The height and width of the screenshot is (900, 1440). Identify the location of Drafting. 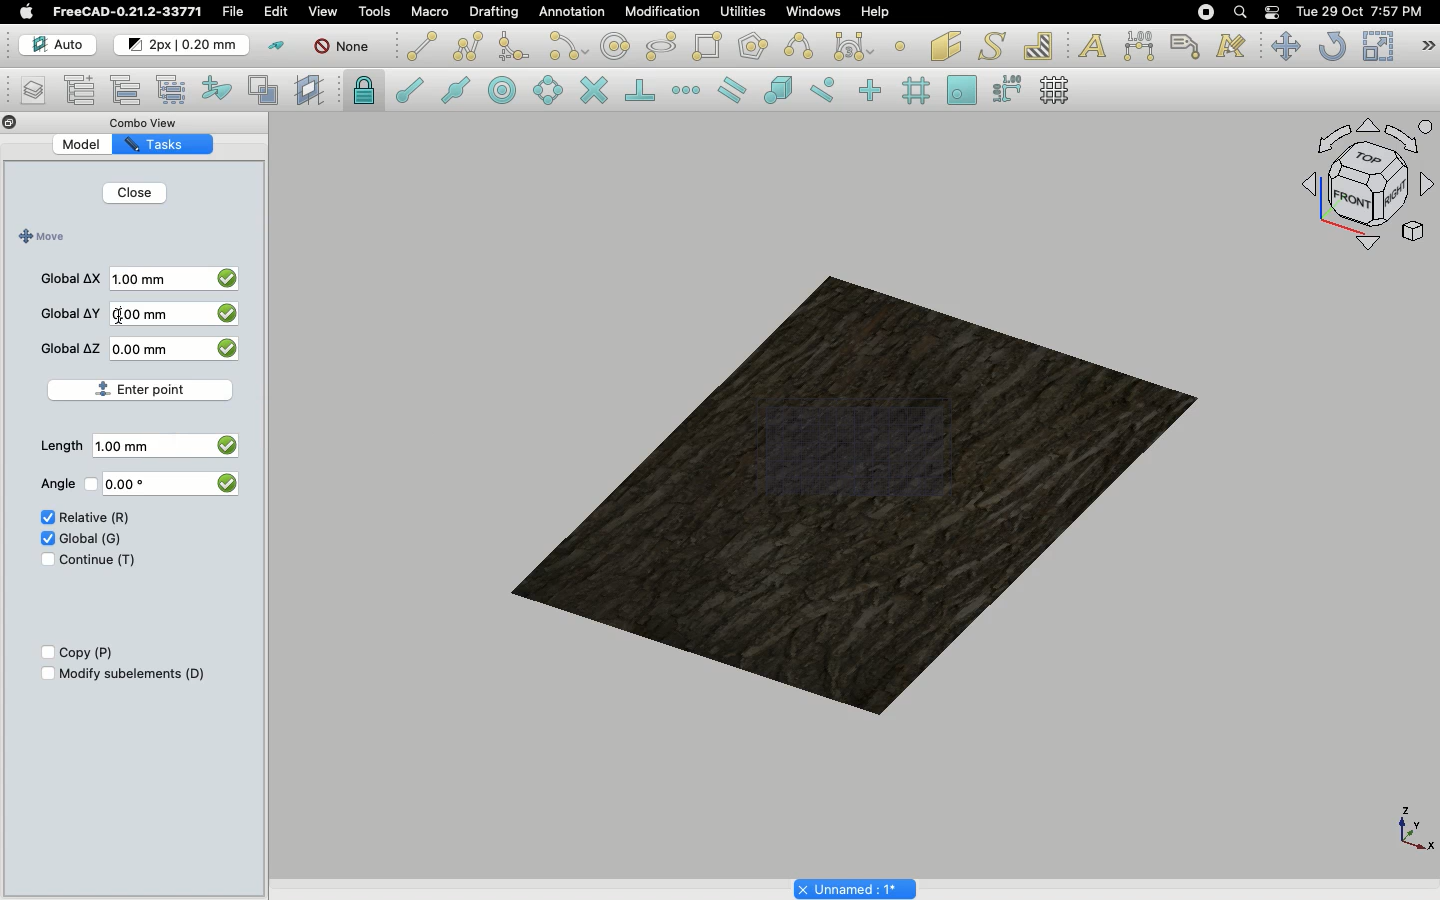
(496, 11).